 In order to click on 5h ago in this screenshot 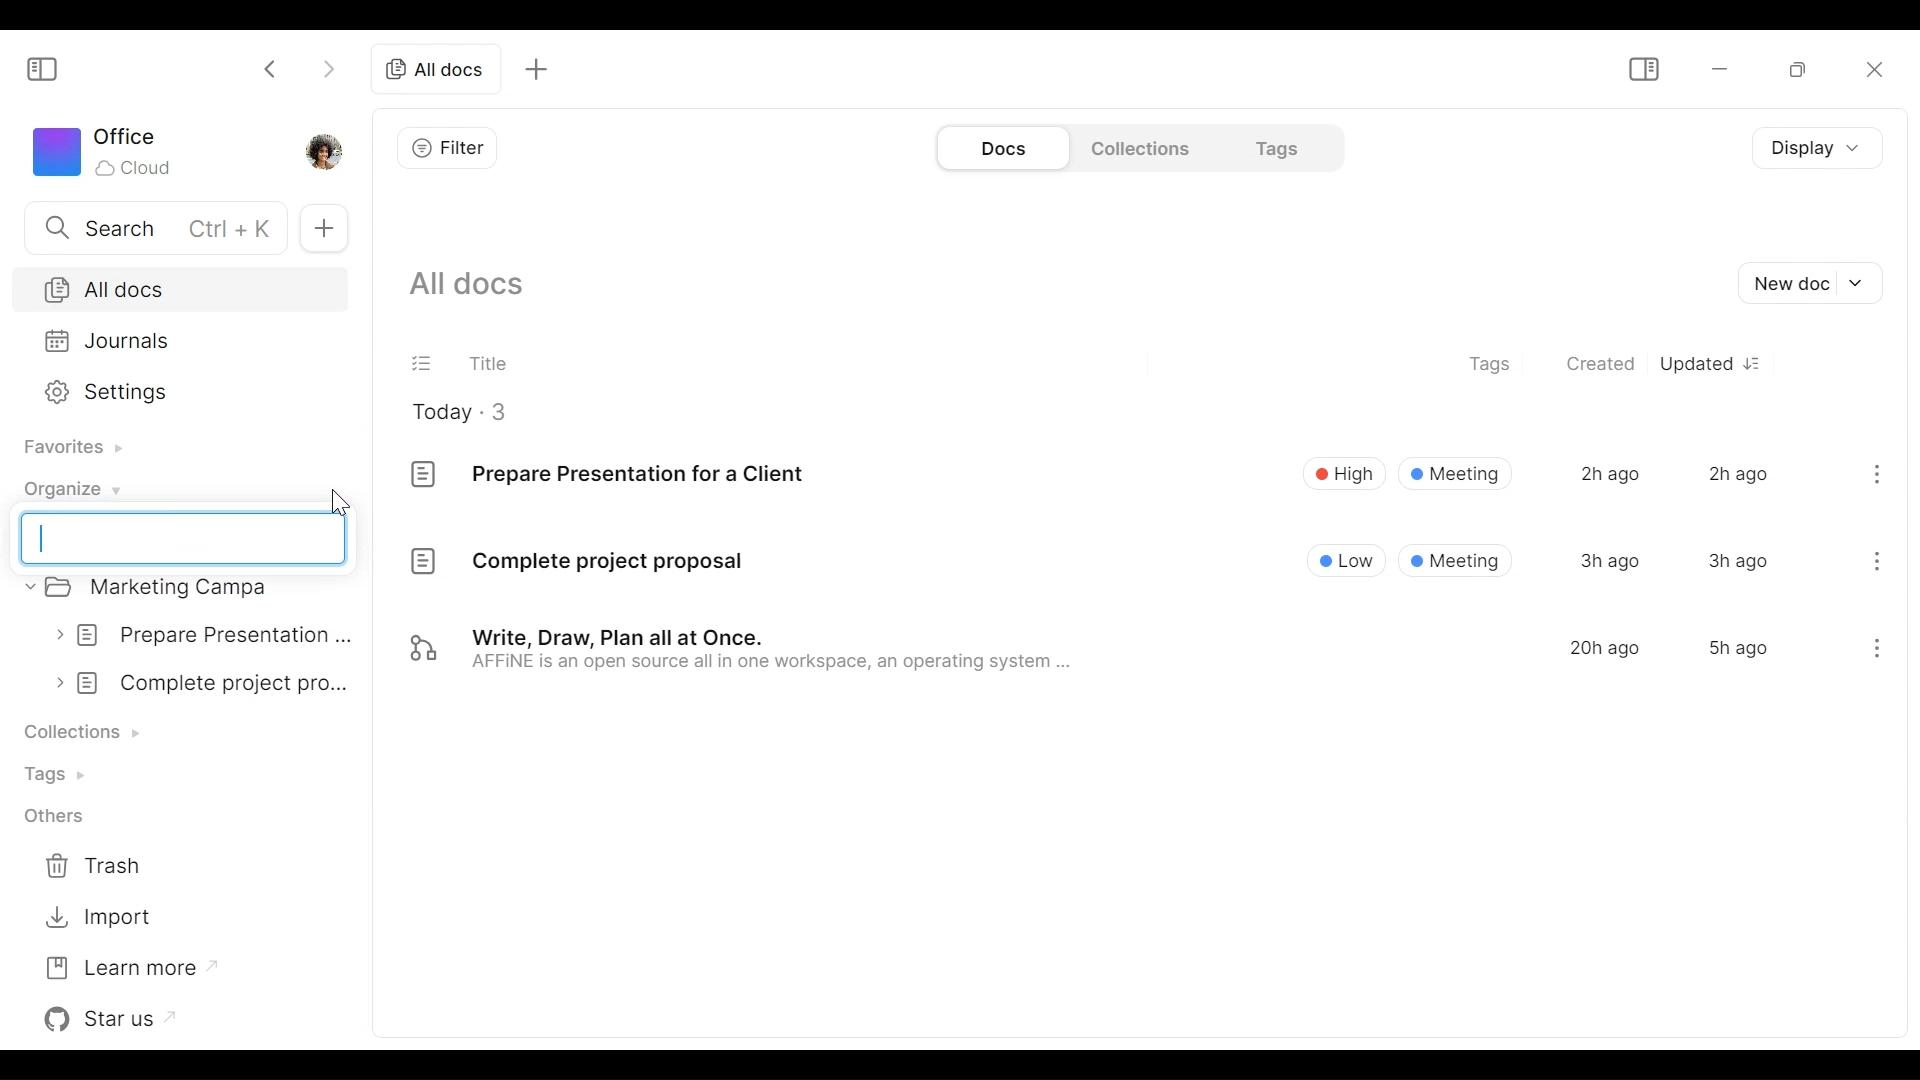, I will do `click(1737, 648)`.